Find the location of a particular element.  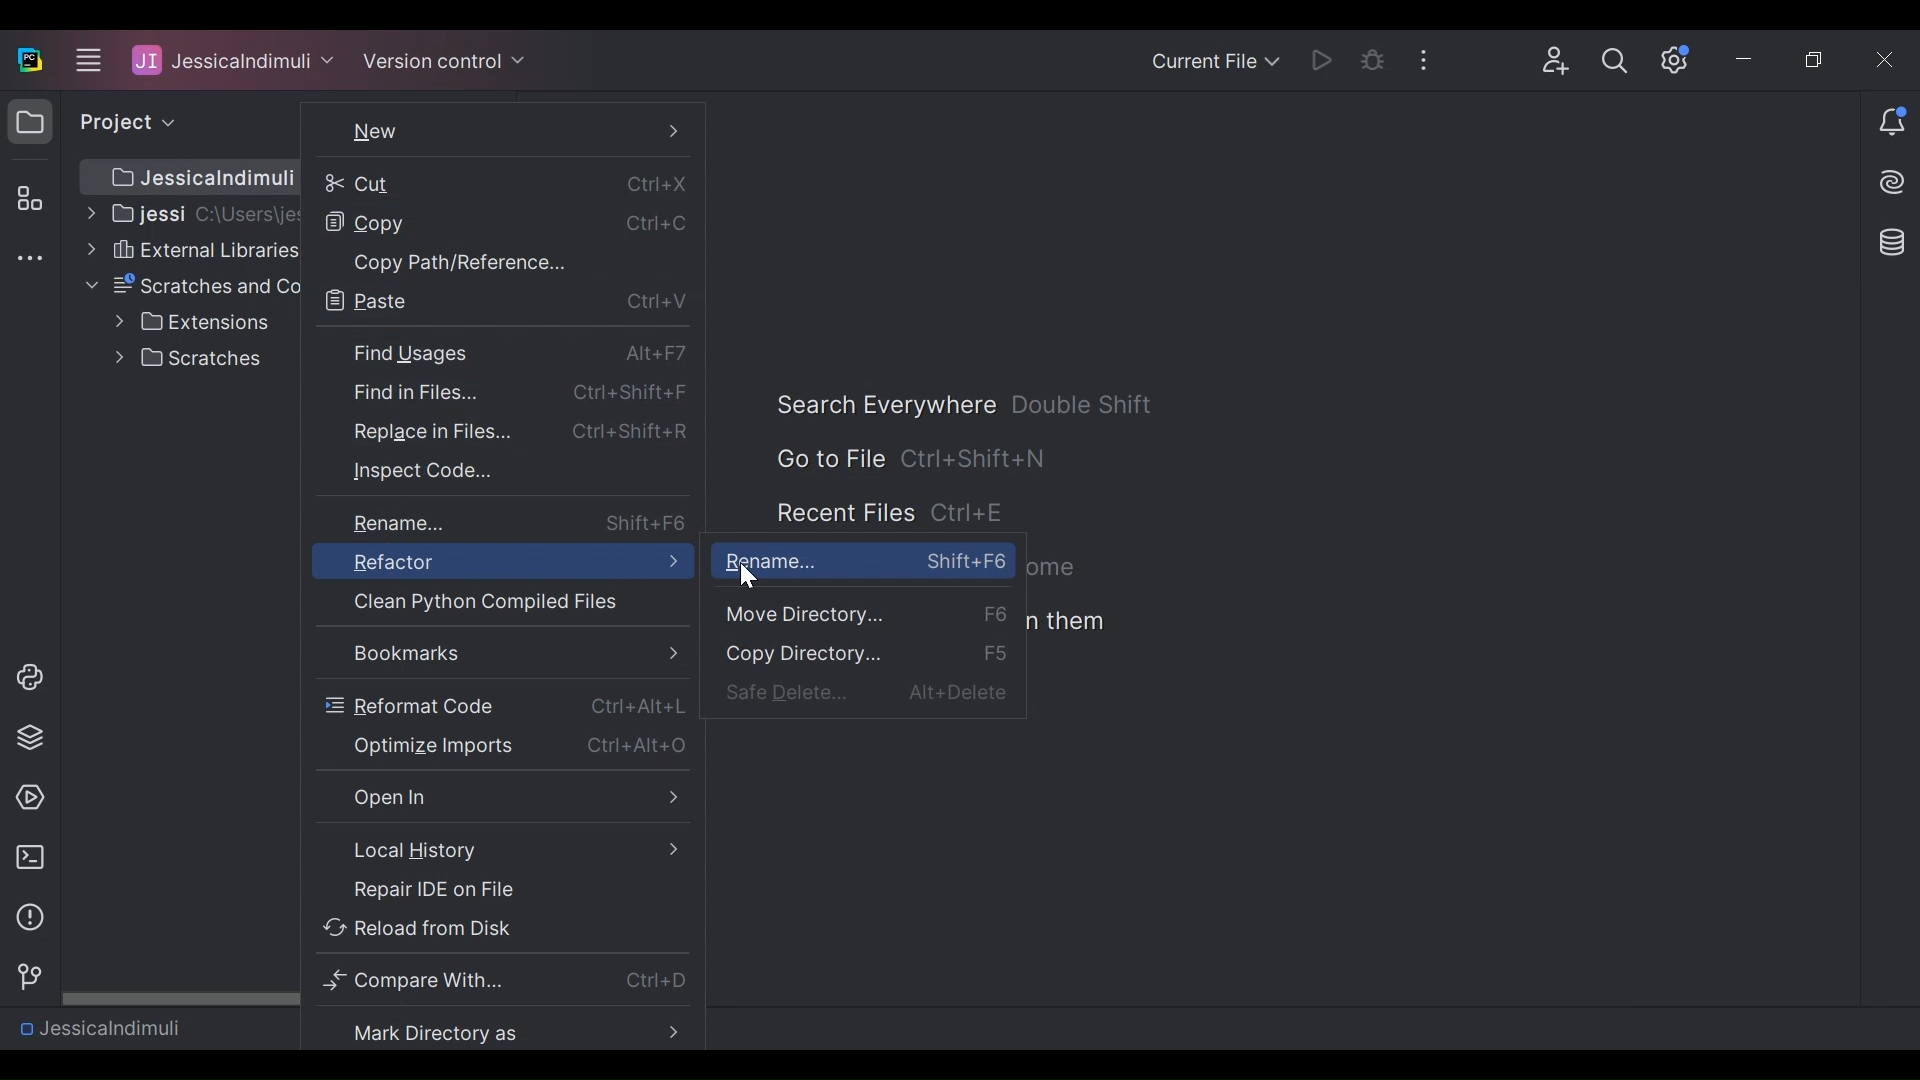

Clean Files Compiled is located at coordinates (476, 602).